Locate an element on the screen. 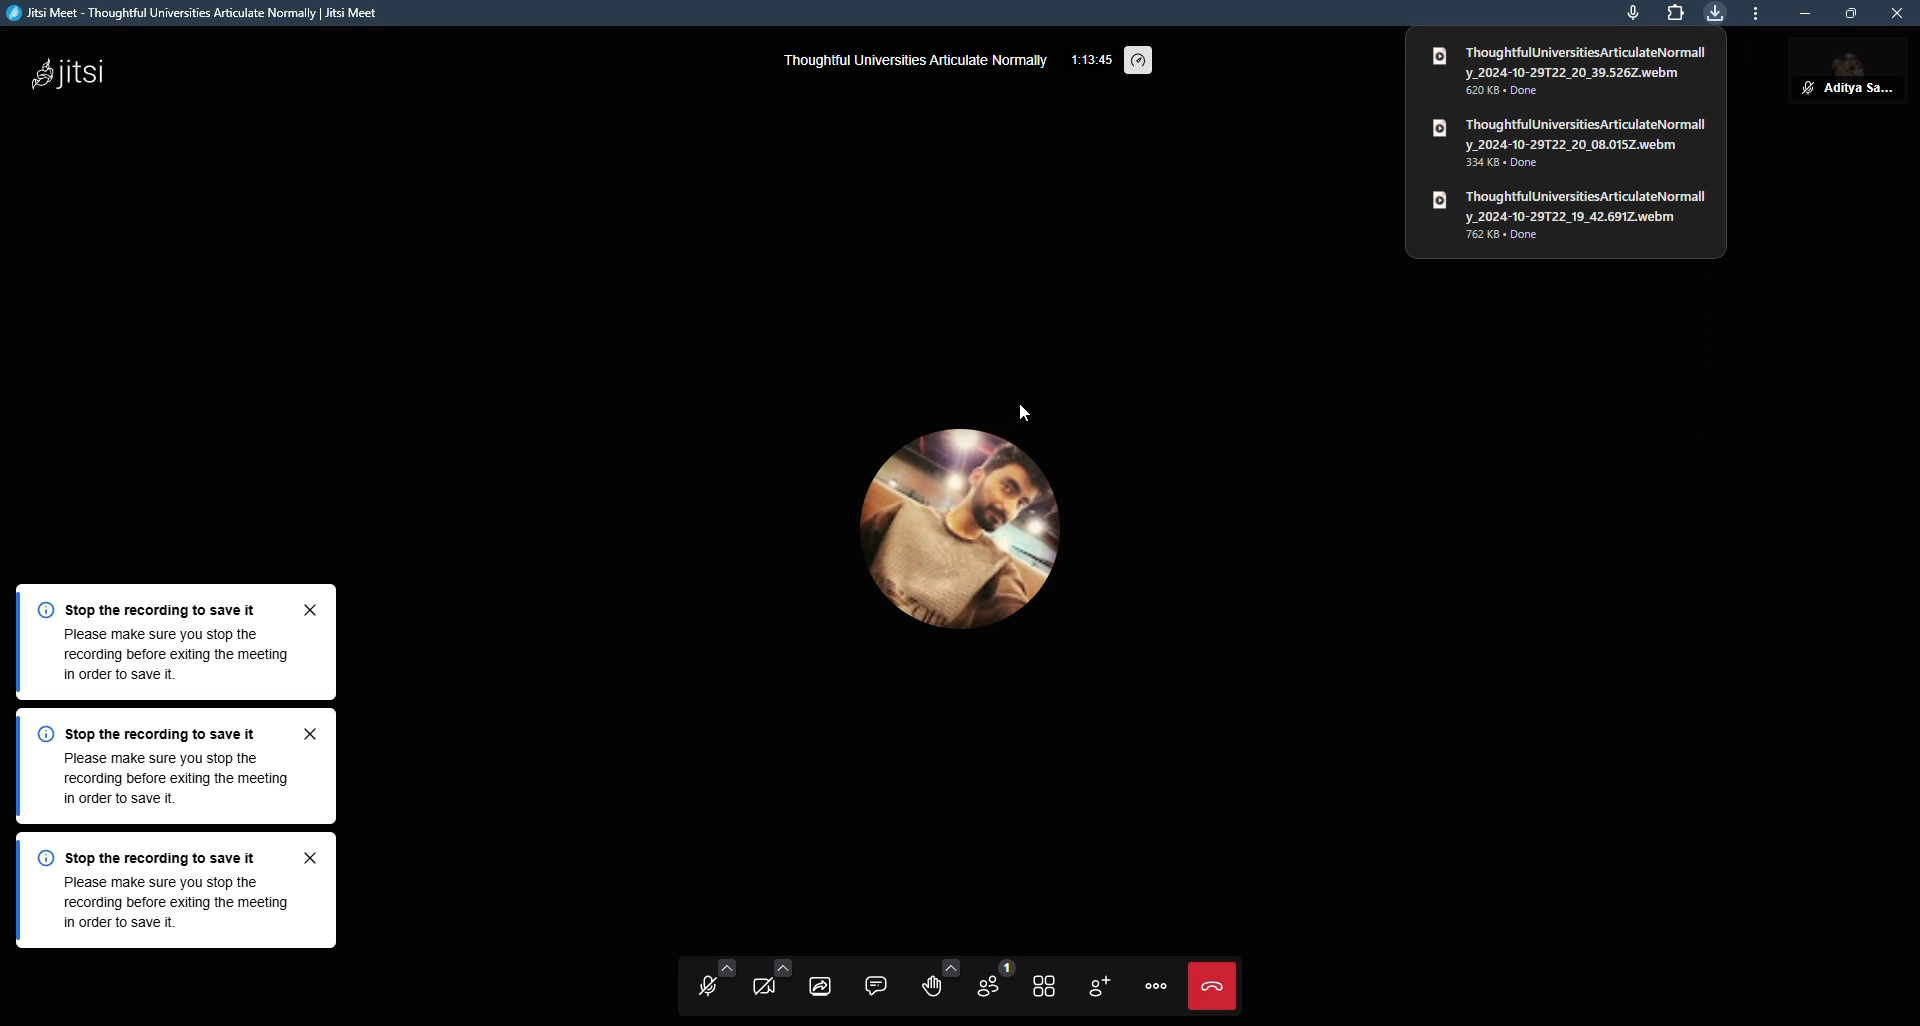  iversitiesArtic ll
y.2024-10-29T22_20_08.015Z. webm is located at coordinates (1570, 132).